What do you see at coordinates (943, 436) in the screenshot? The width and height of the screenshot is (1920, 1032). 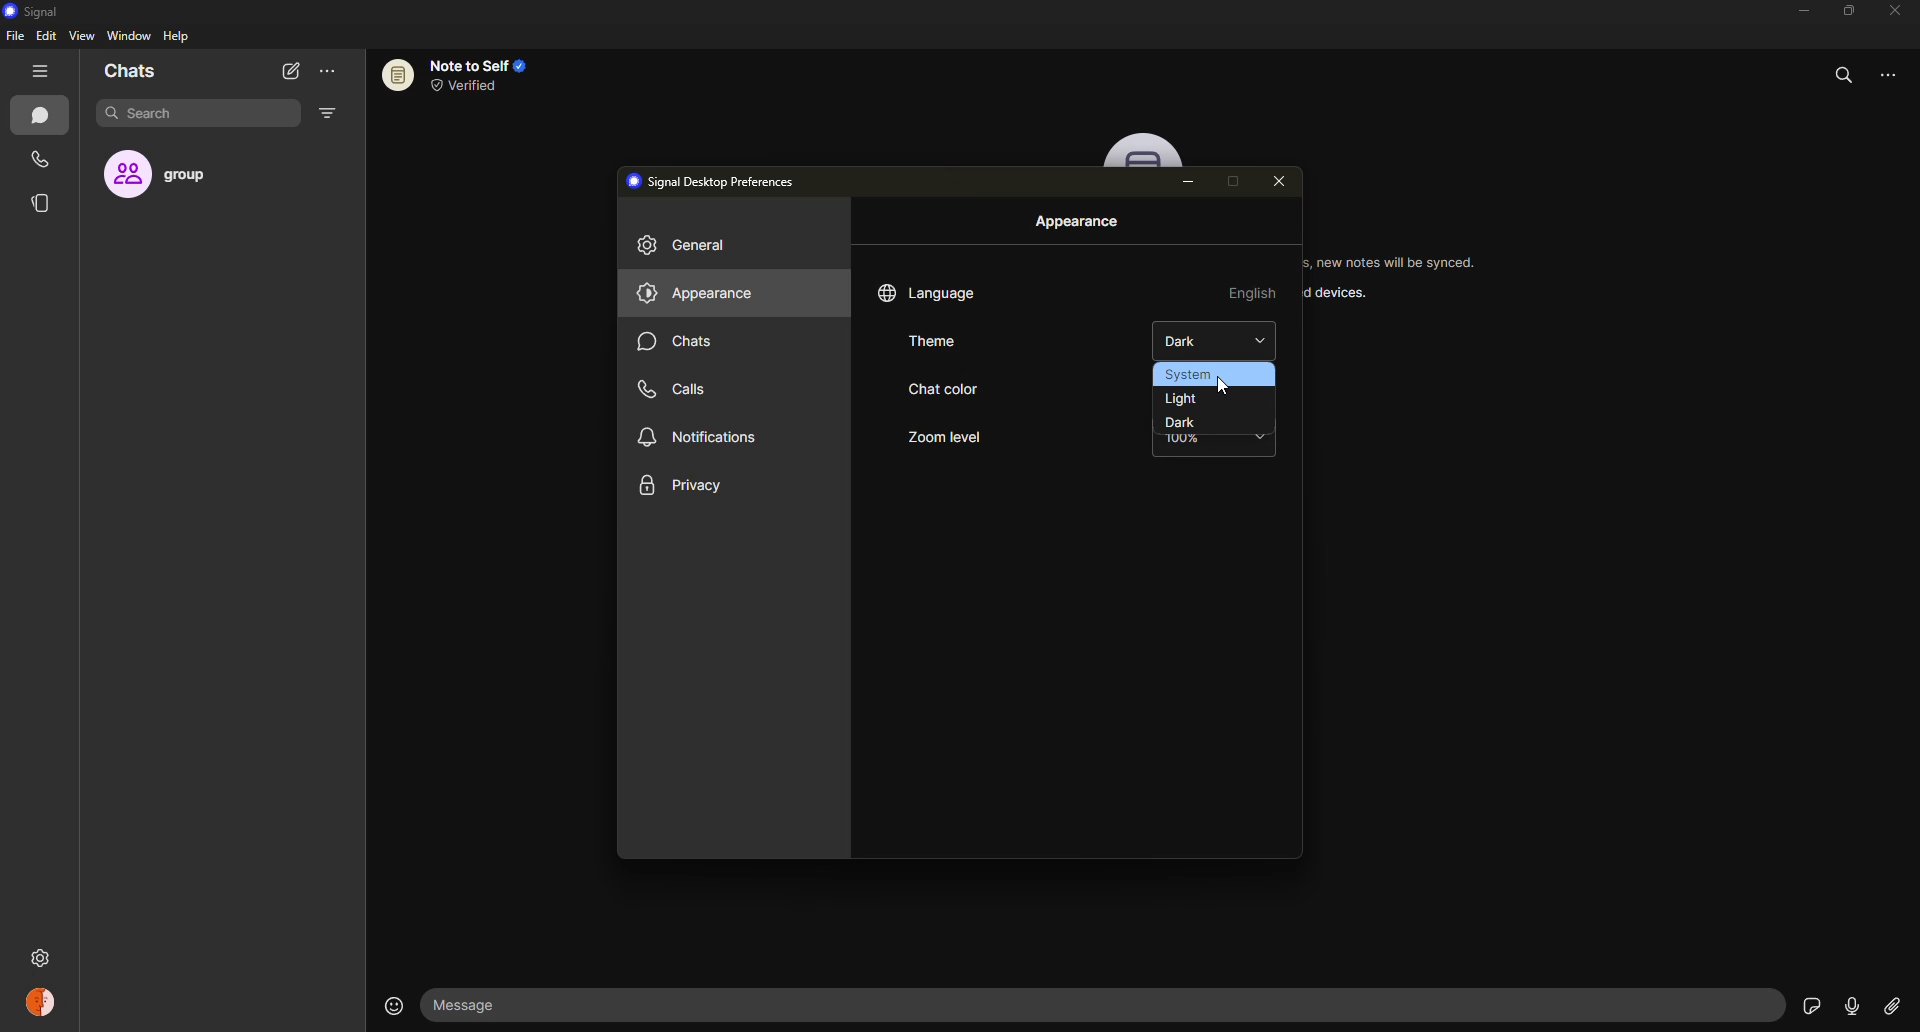 I see `zoom level` at bounding box center [943, 436].